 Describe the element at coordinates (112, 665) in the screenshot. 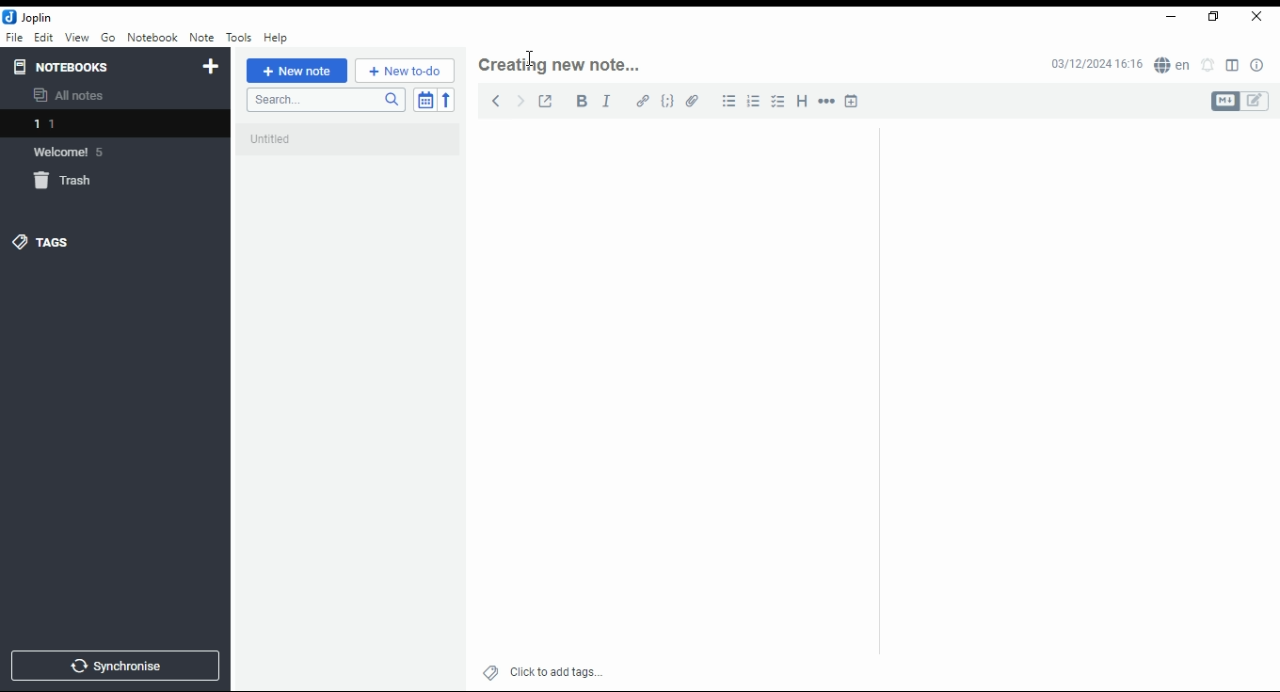

I see `synchronise` at that location.